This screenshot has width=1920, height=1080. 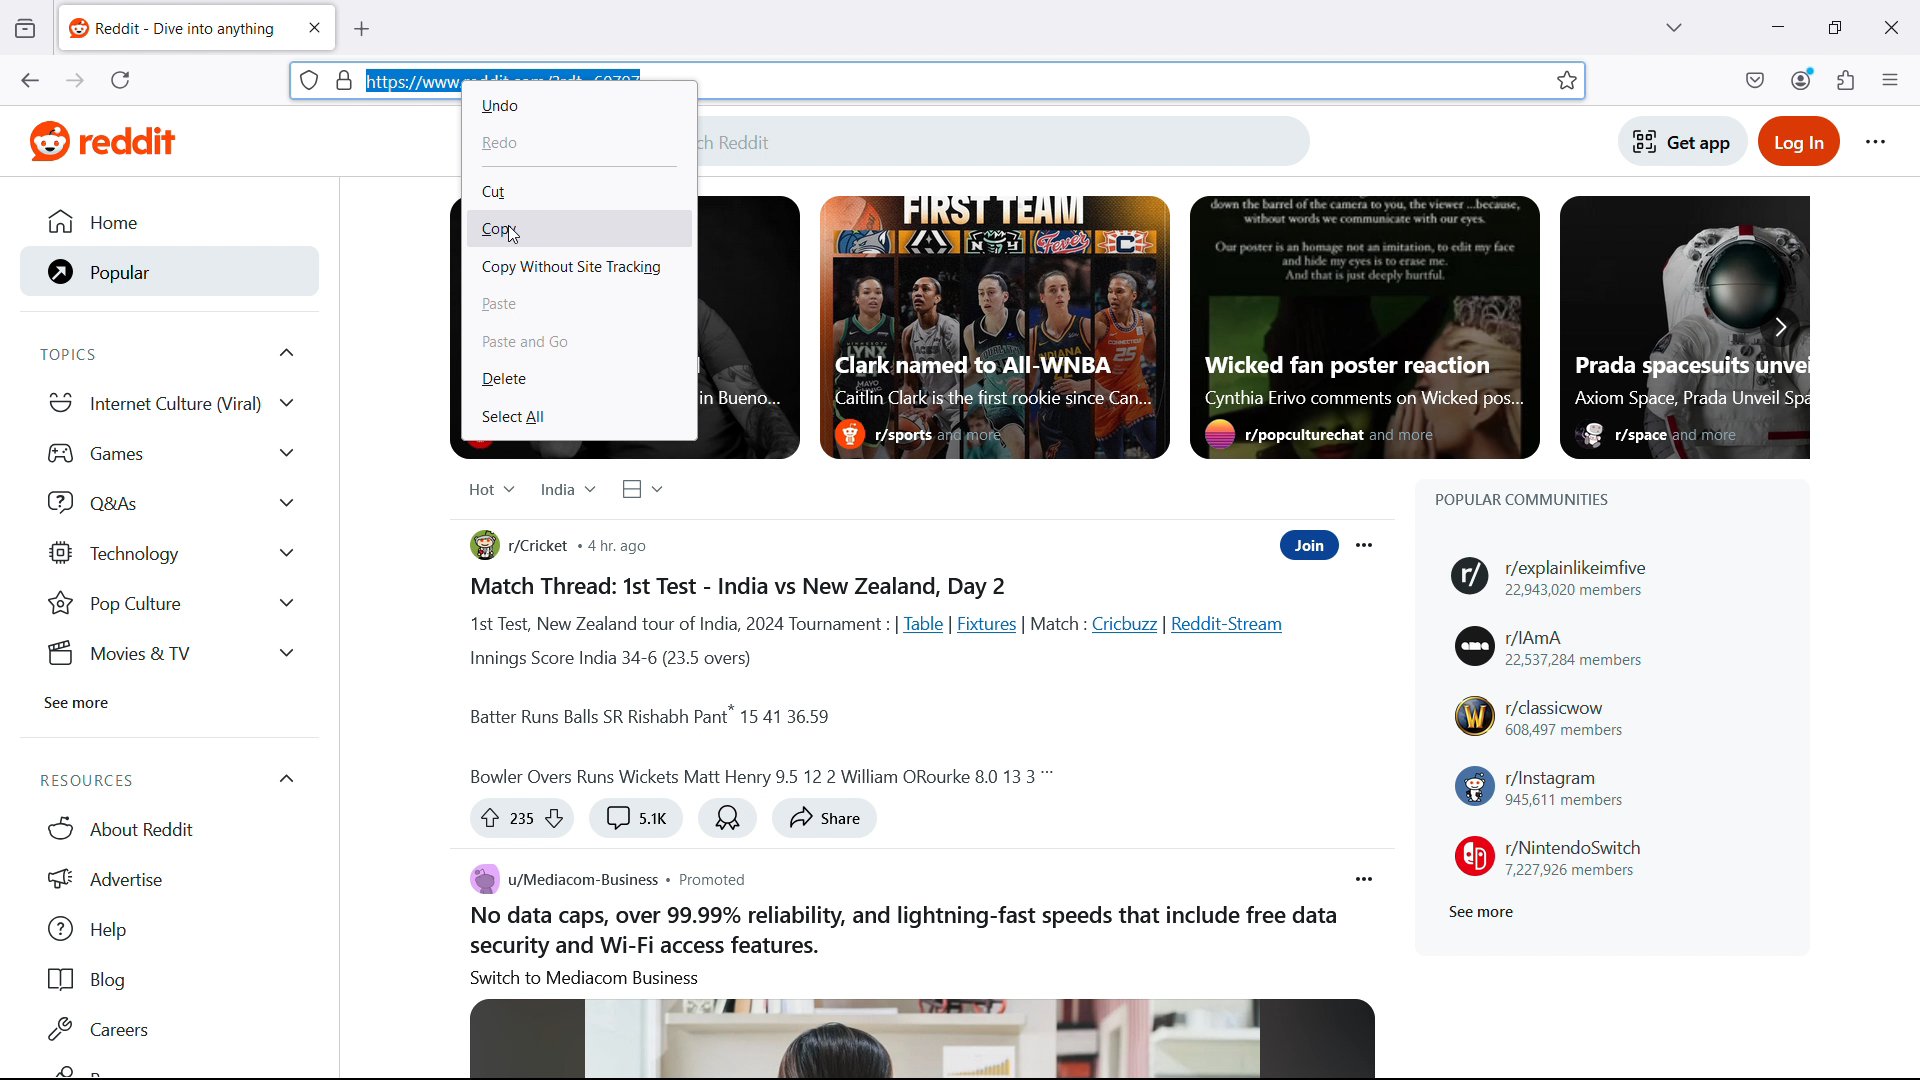 I want to click on Body of the post, so click(x=887, y=681).